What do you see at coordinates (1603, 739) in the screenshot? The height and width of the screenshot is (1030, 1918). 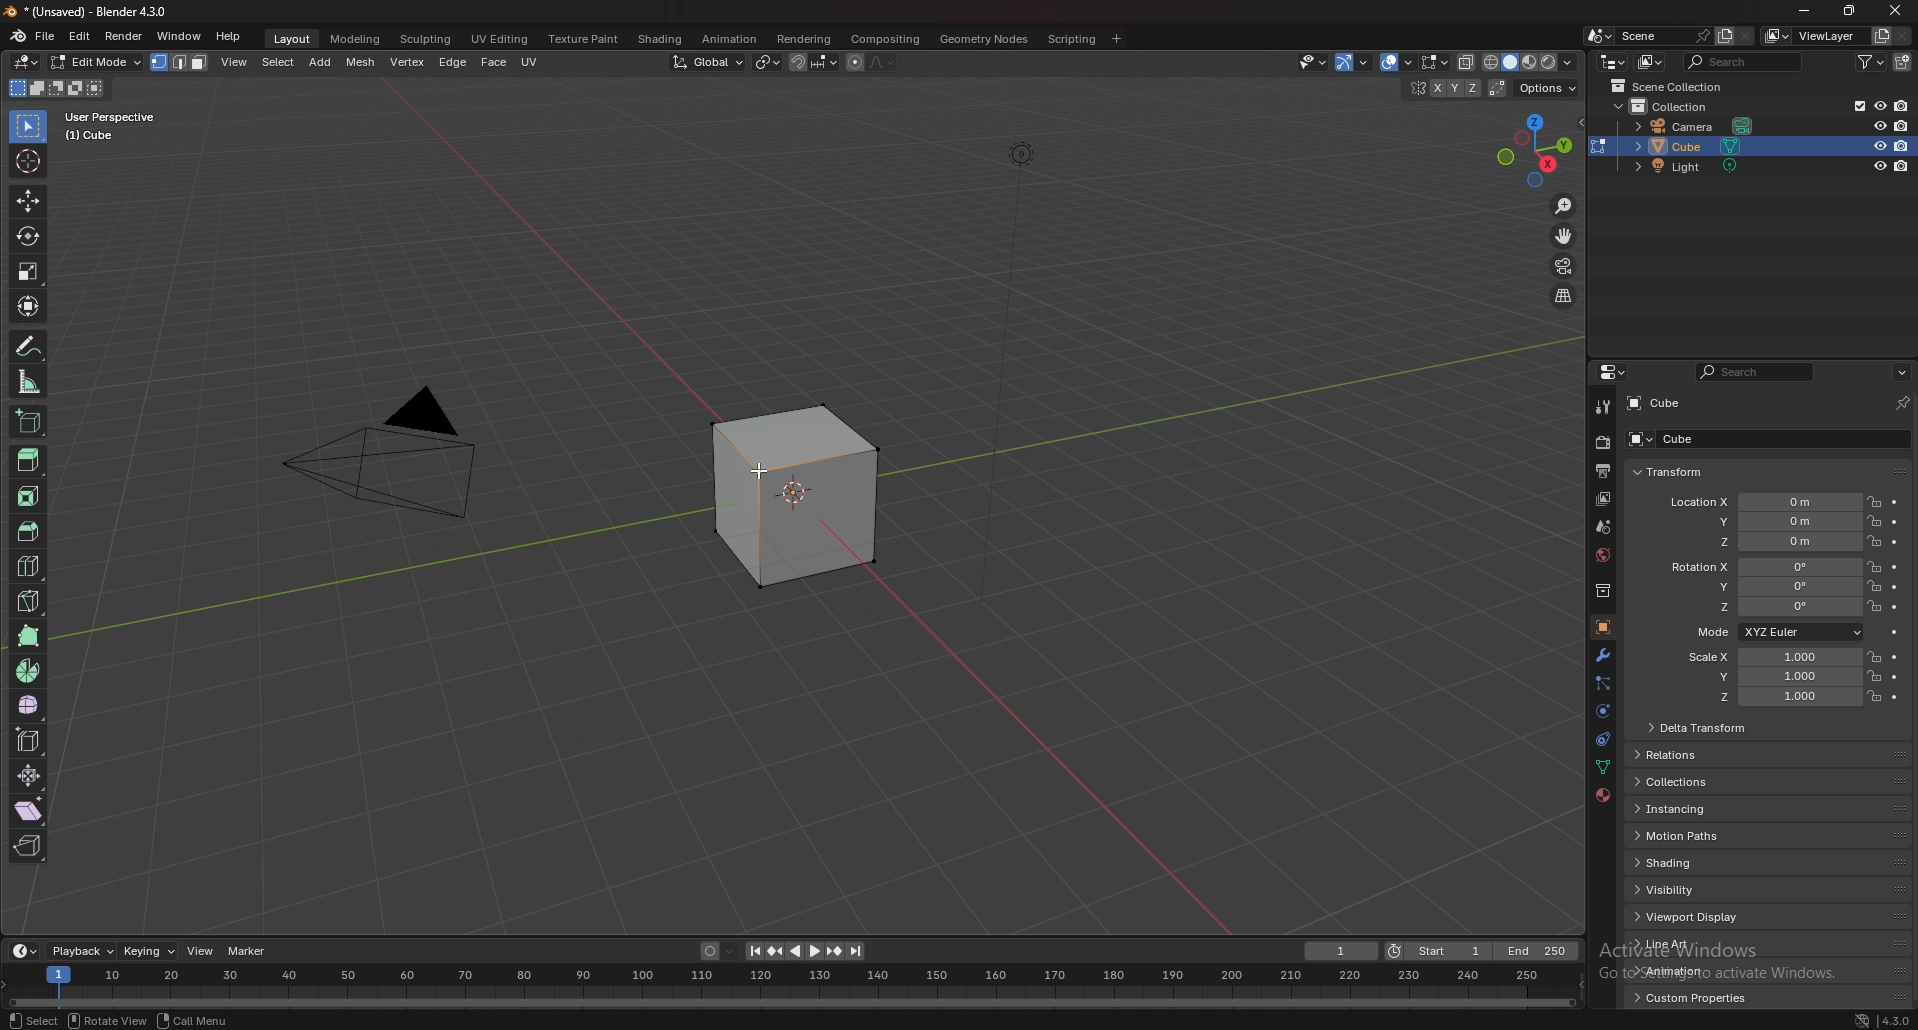 I see `constraints` at bounding box center [1603, 739].